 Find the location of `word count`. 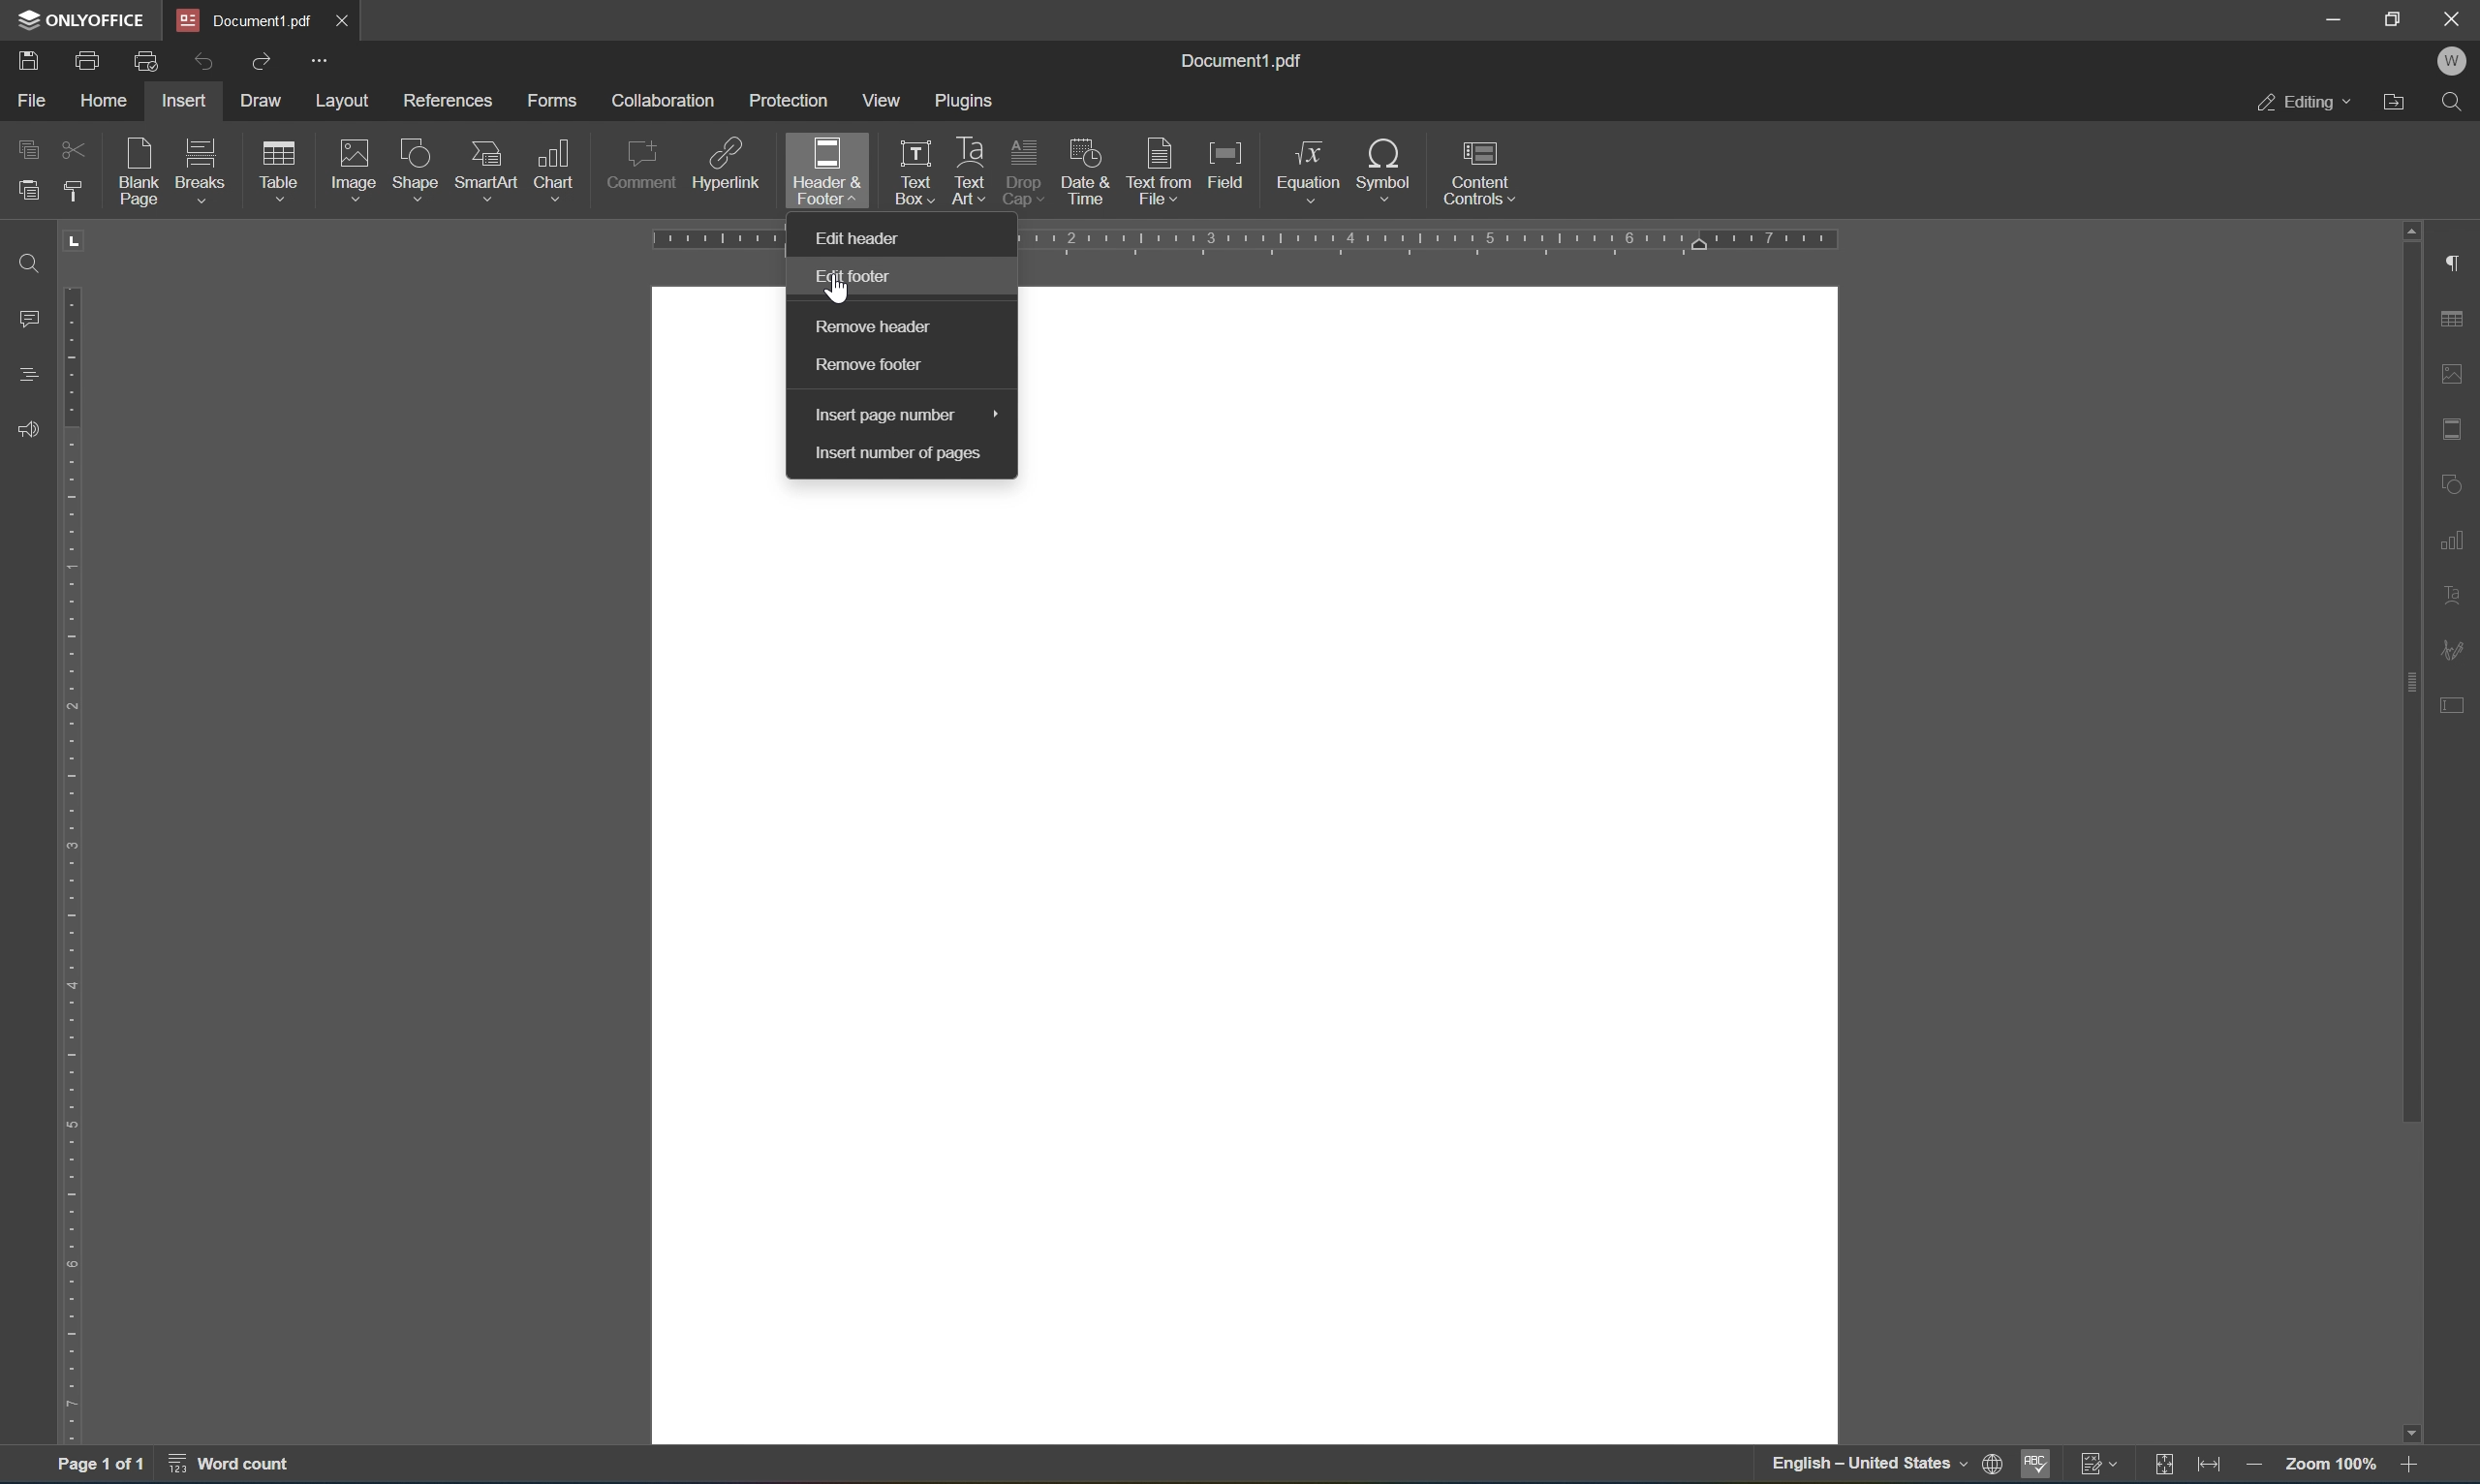

word count is located at coordinates (240, 1464).